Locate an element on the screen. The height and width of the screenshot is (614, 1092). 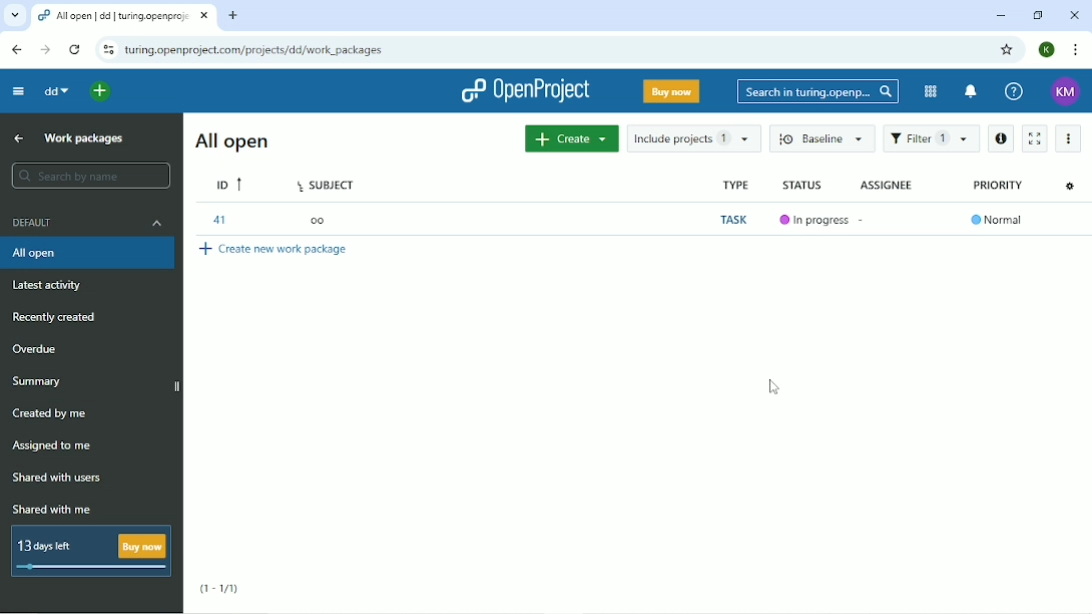
KM is located at coordinates (1064, 92).